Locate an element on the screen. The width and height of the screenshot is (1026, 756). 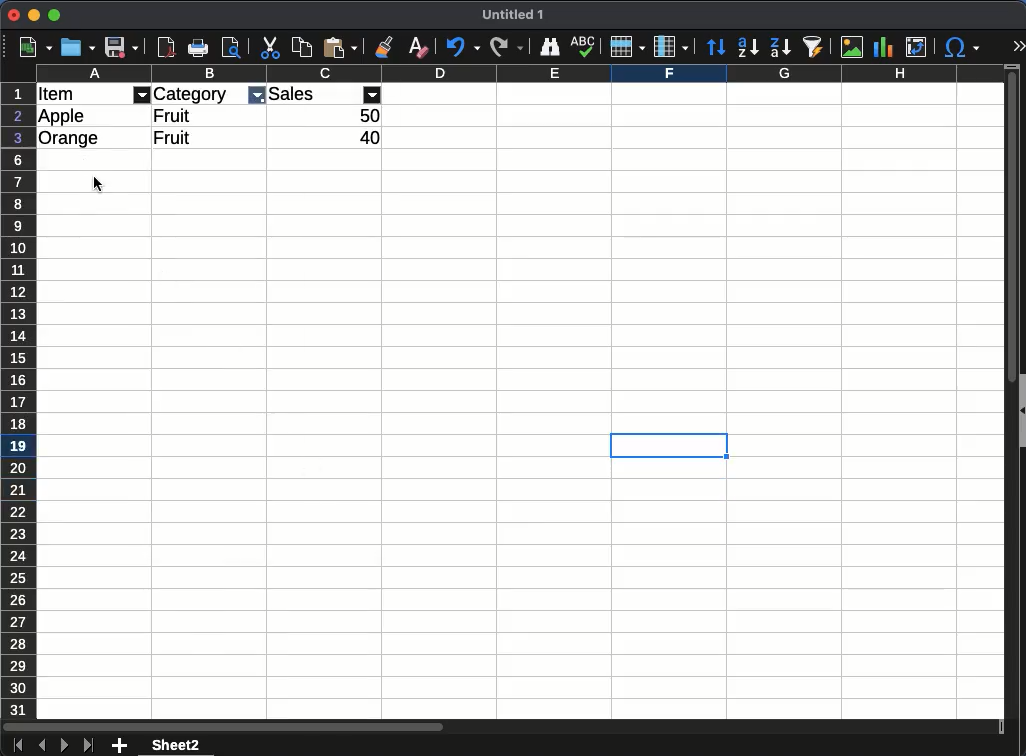
column is located at coordinates (519, 74).